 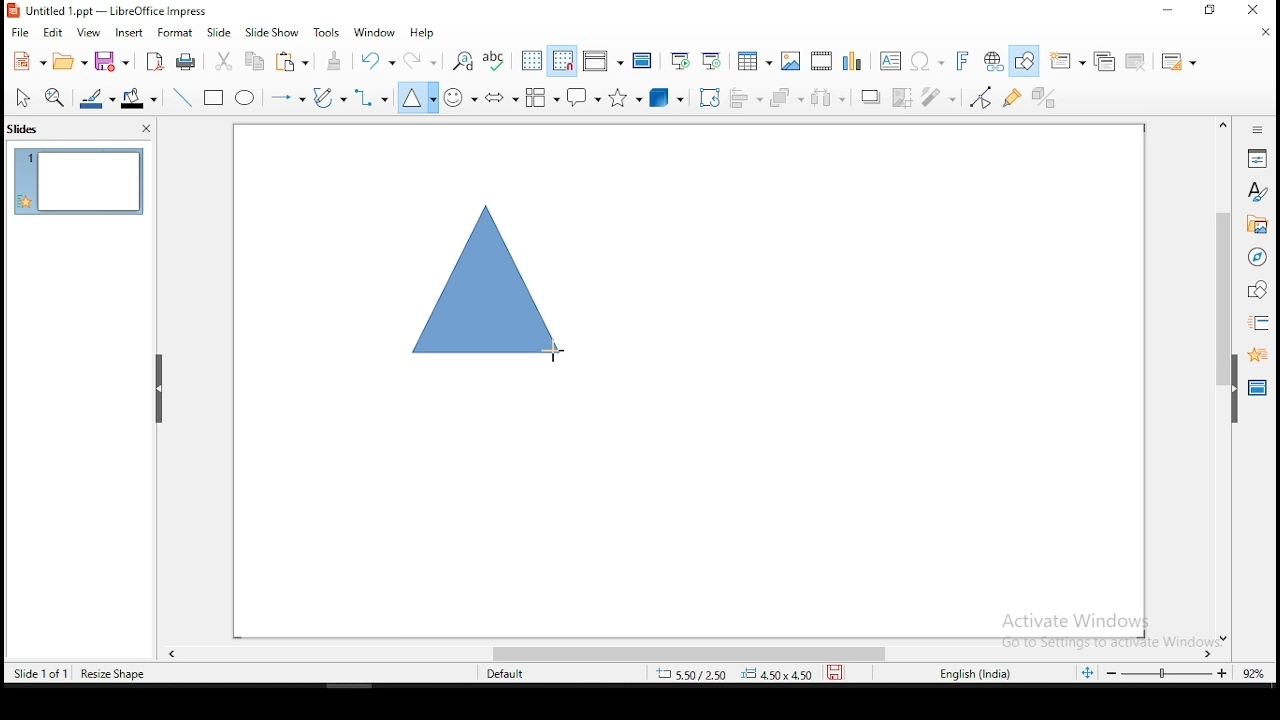 I want to click on hyperlink, so click(x=991, y=60).